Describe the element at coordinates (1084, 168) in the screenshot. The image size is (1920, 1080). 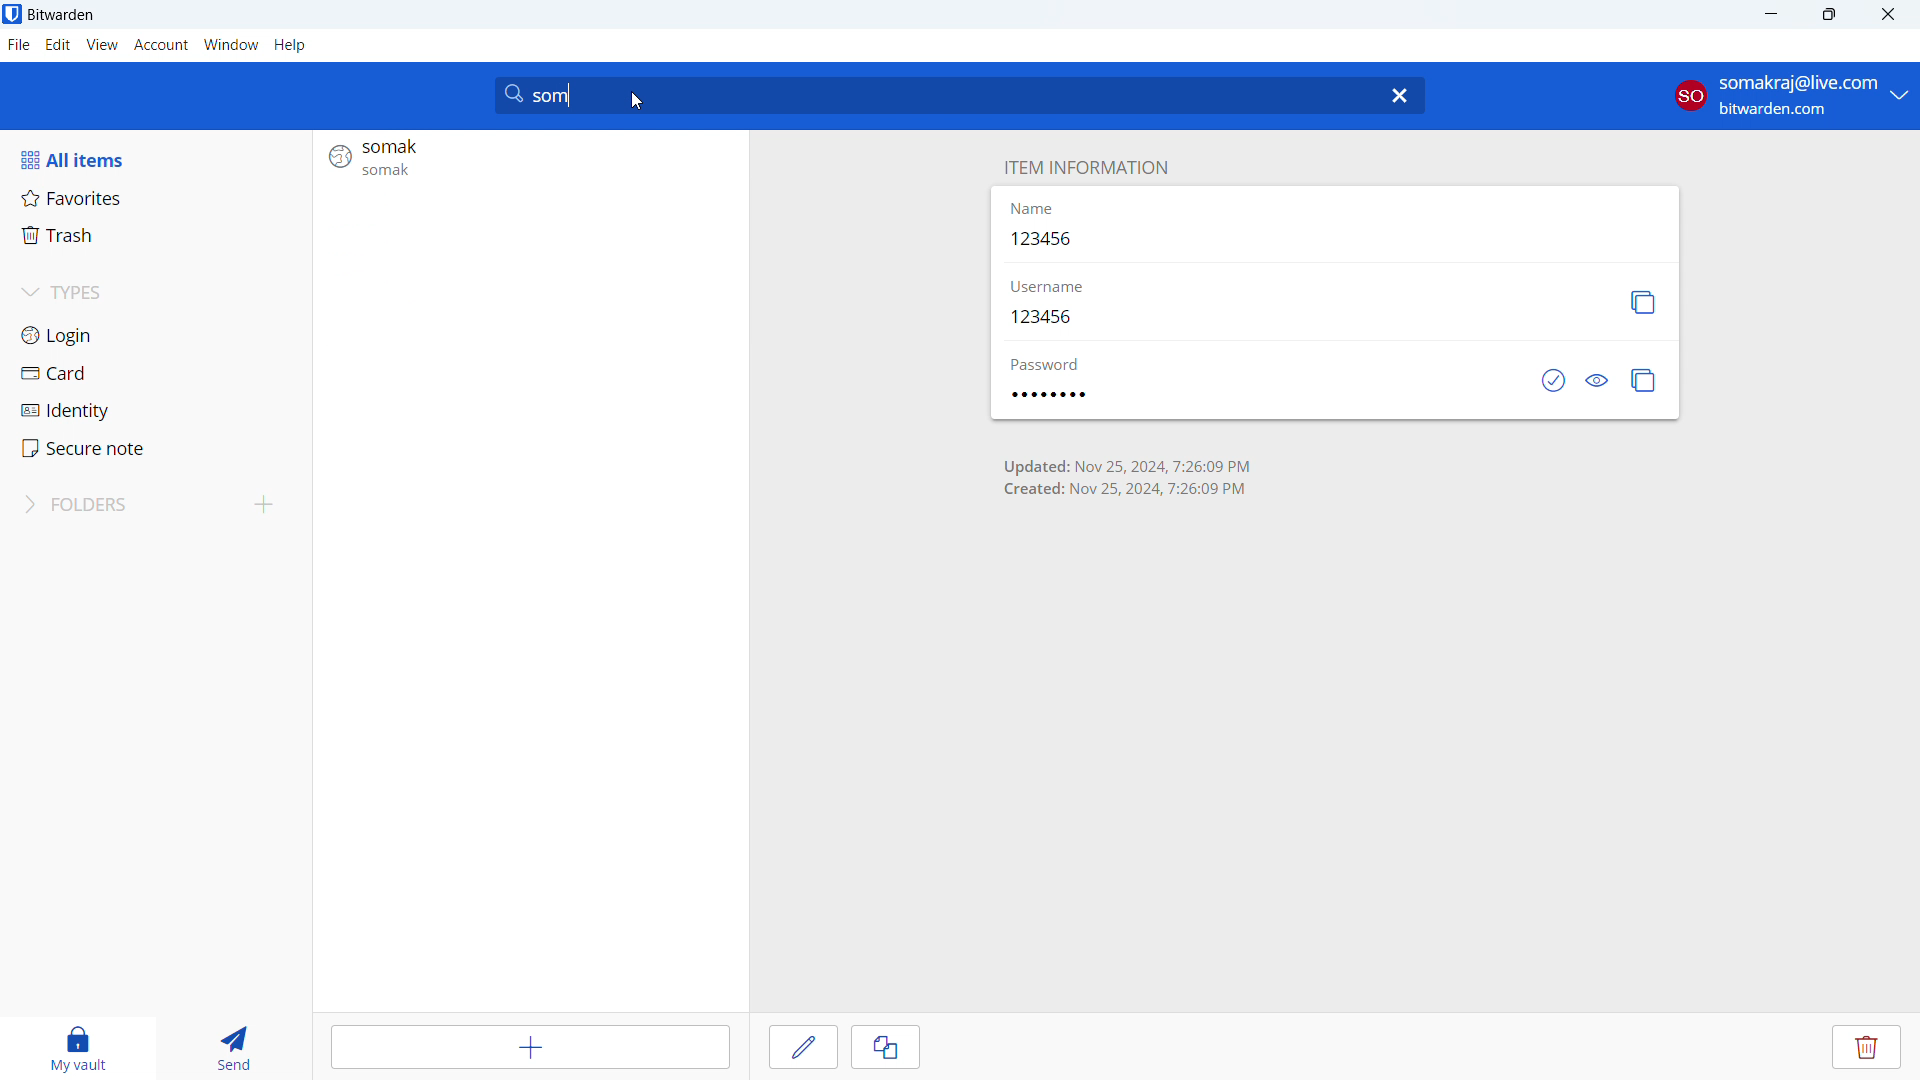
I see `item information` at that location.